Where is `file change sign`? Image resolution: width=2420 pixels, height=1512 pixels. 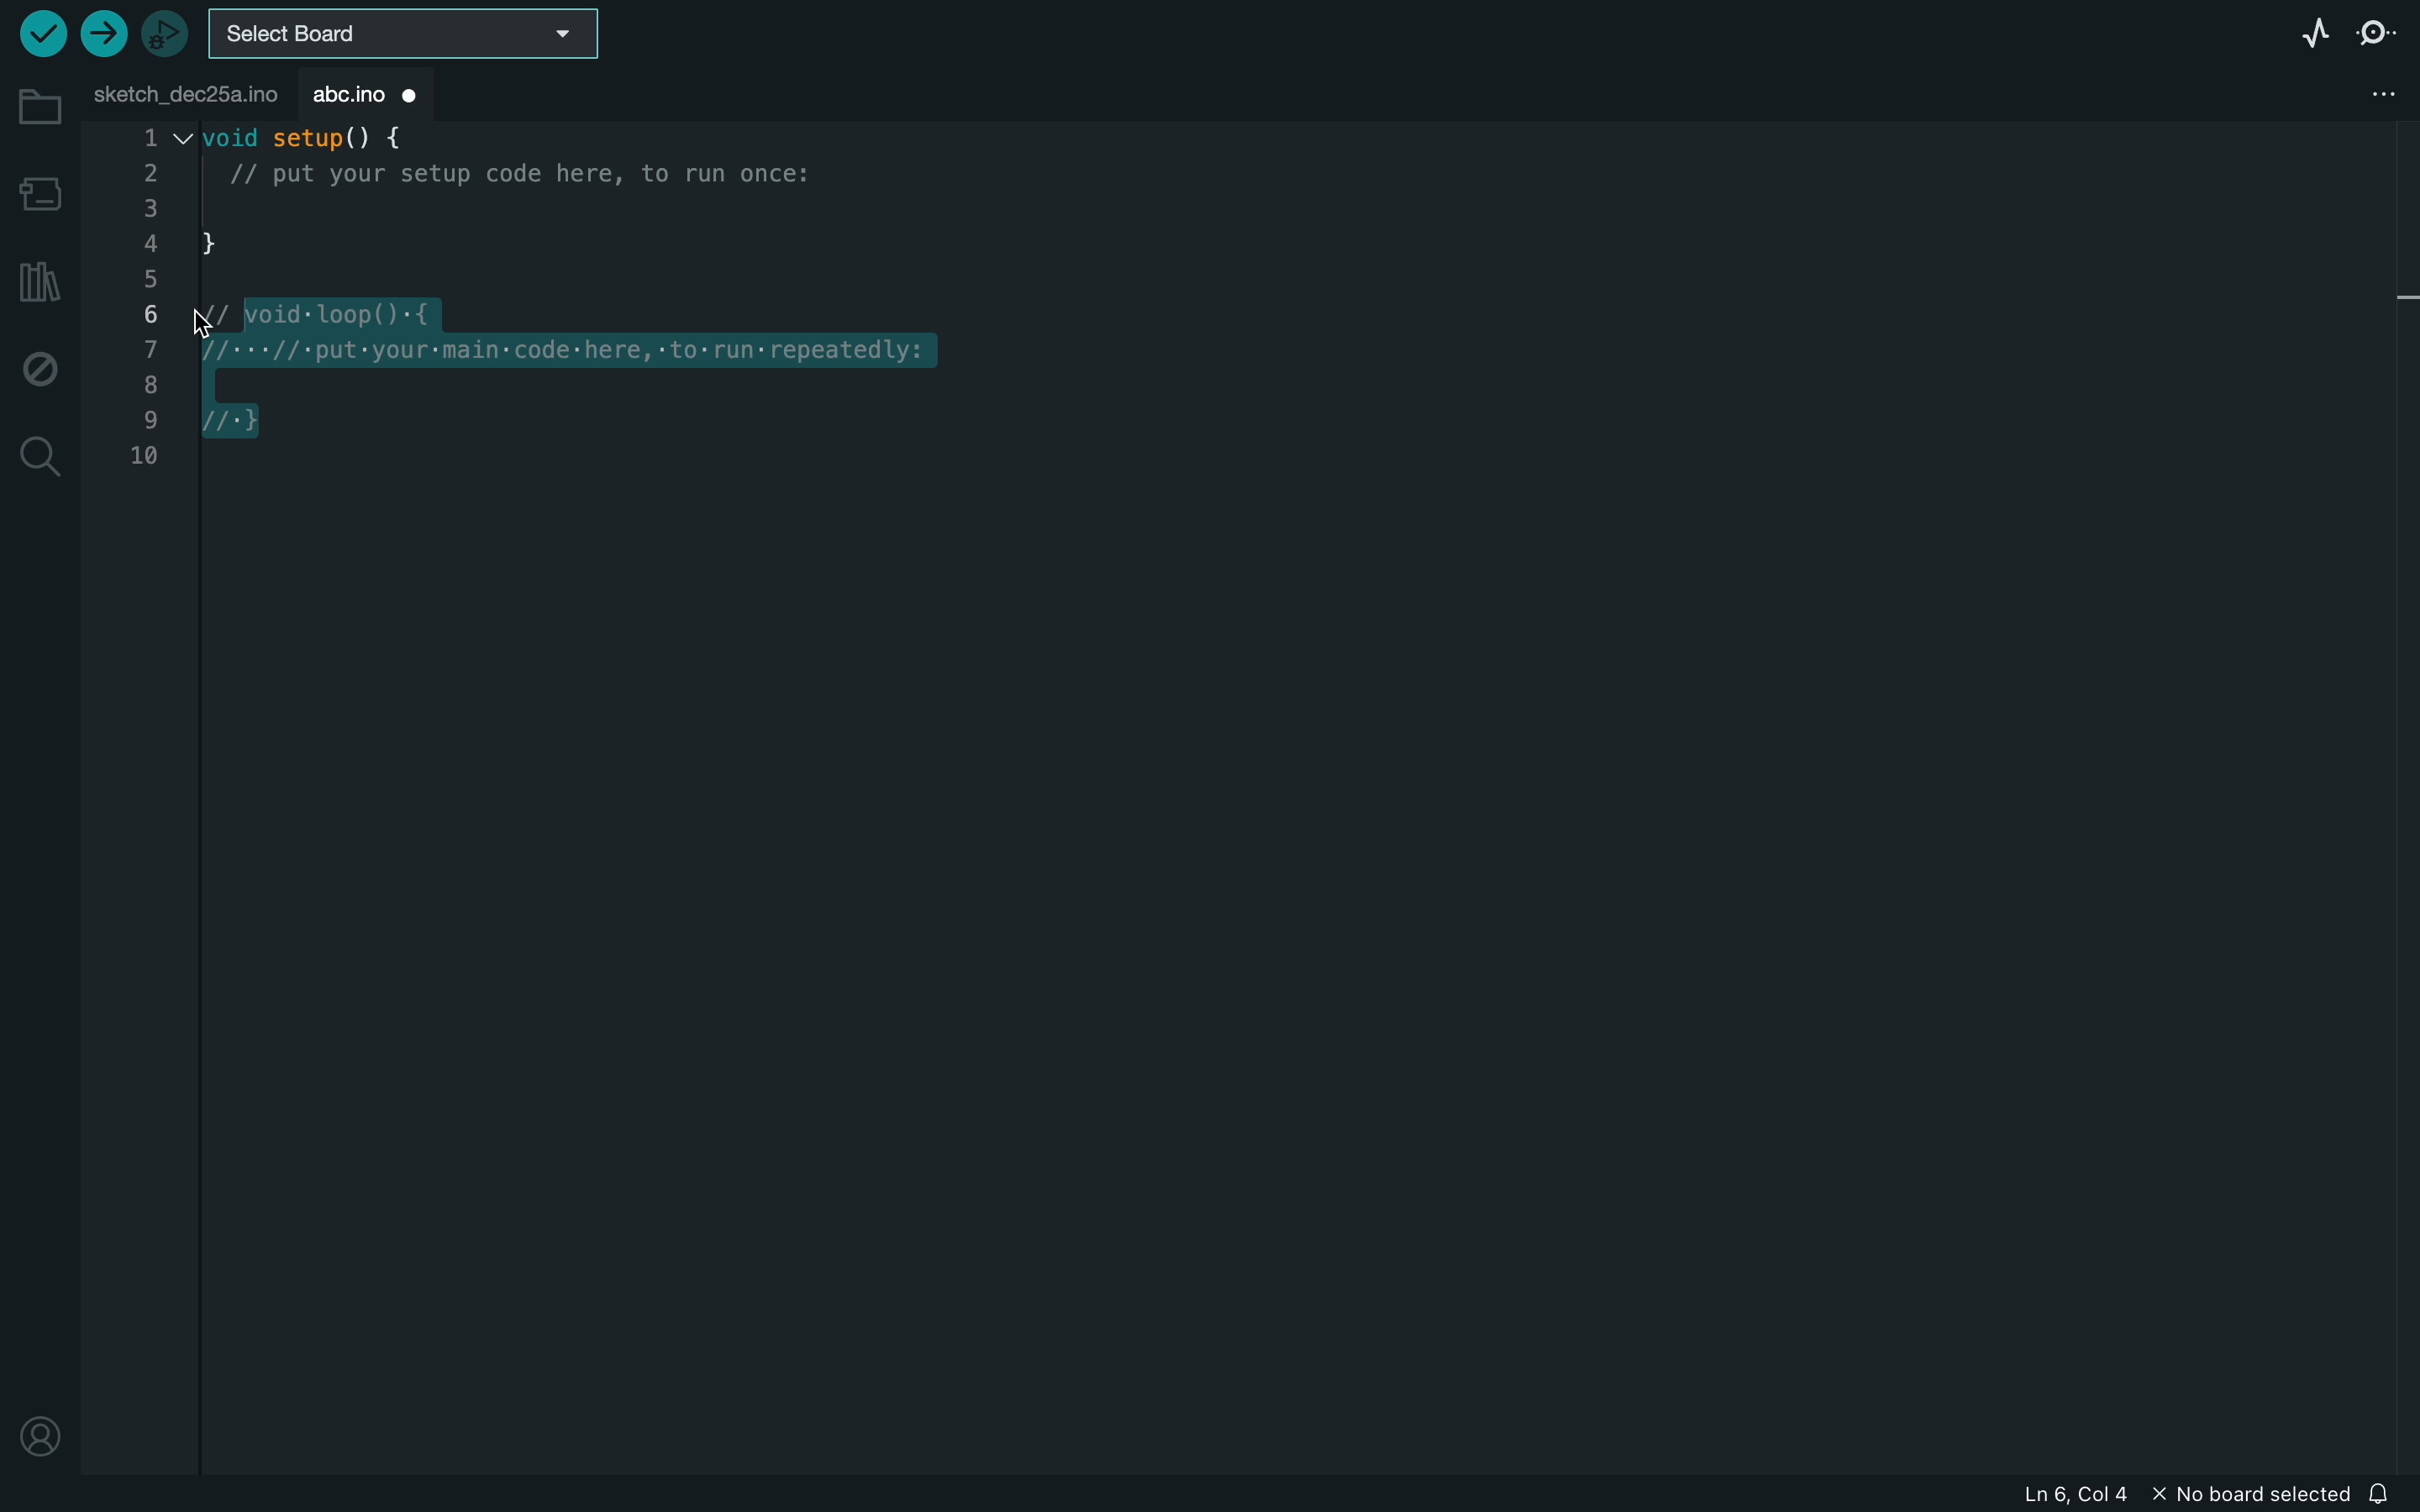
file change sign is located at coordinates (418, 94).